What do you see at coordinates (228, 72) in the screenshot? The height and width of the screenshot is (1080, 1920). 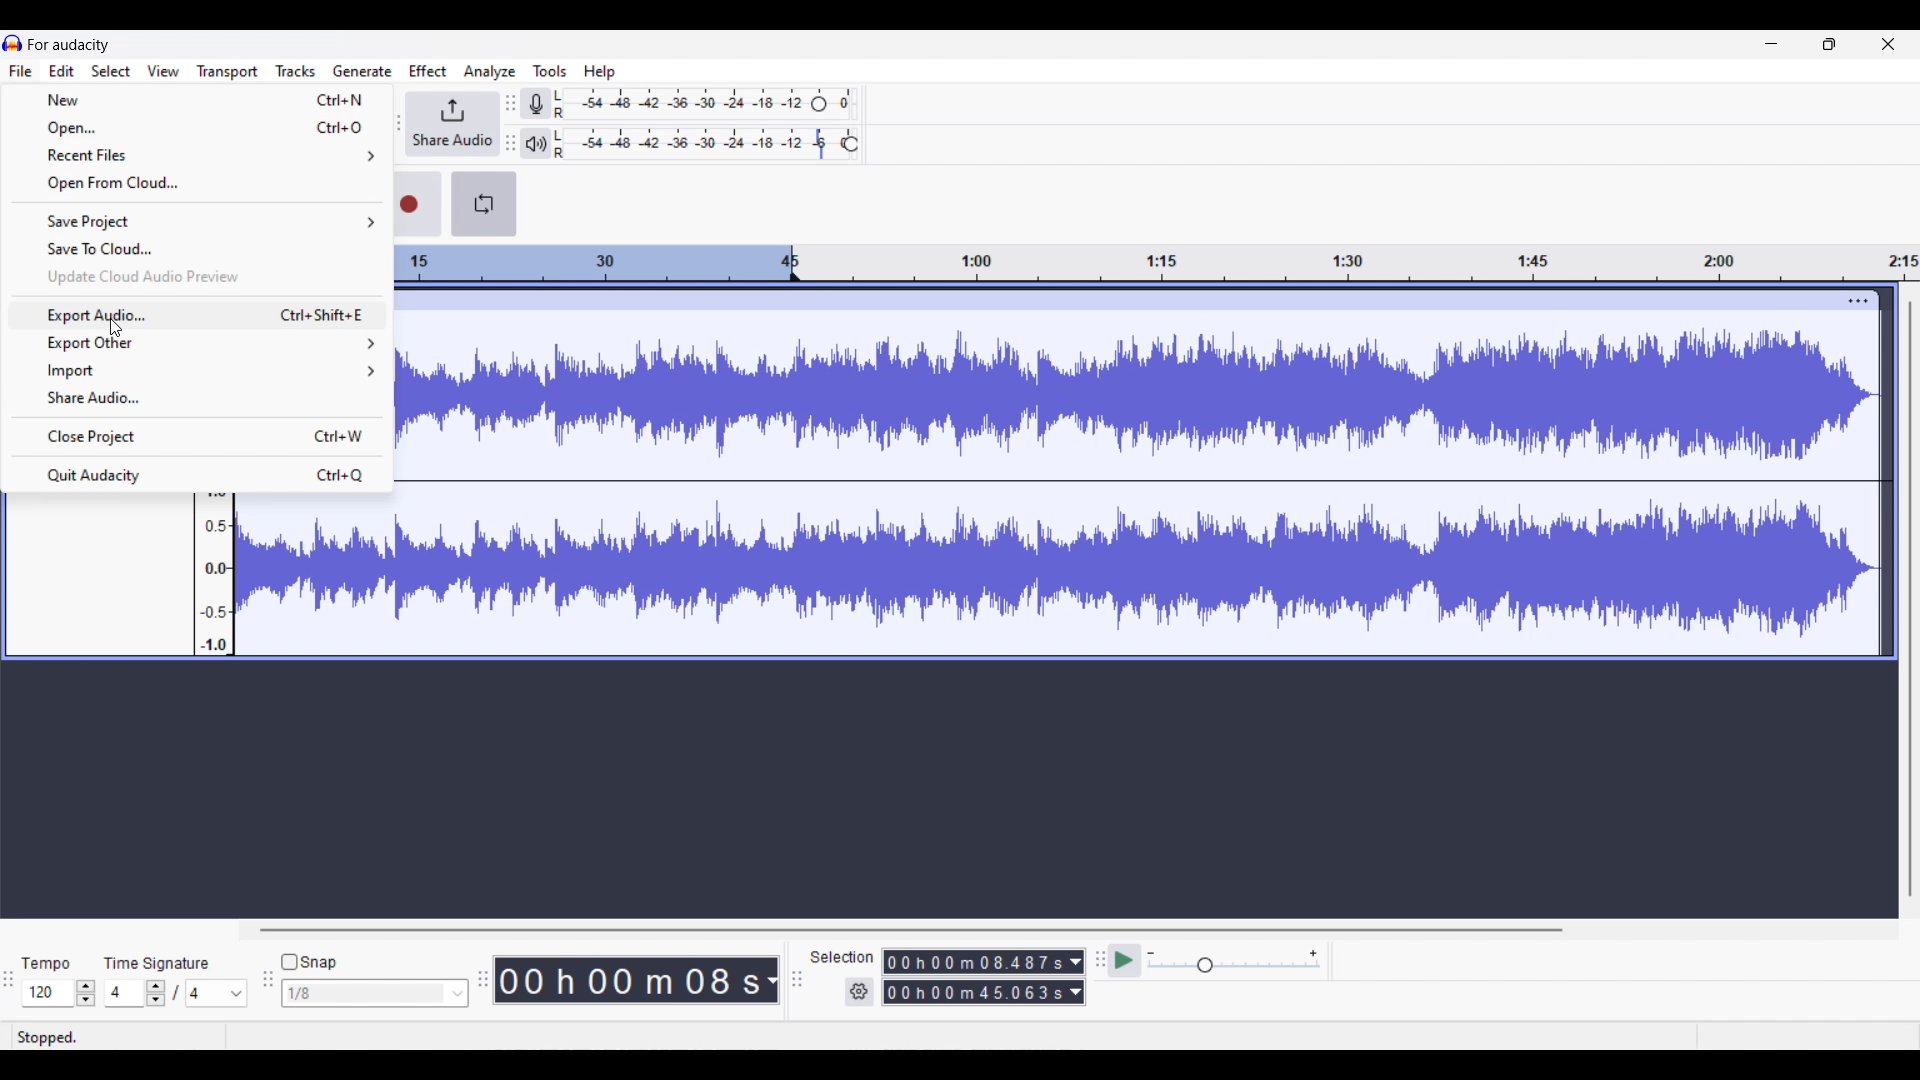 I see `Transport menu` at bounding box center [228, 72].